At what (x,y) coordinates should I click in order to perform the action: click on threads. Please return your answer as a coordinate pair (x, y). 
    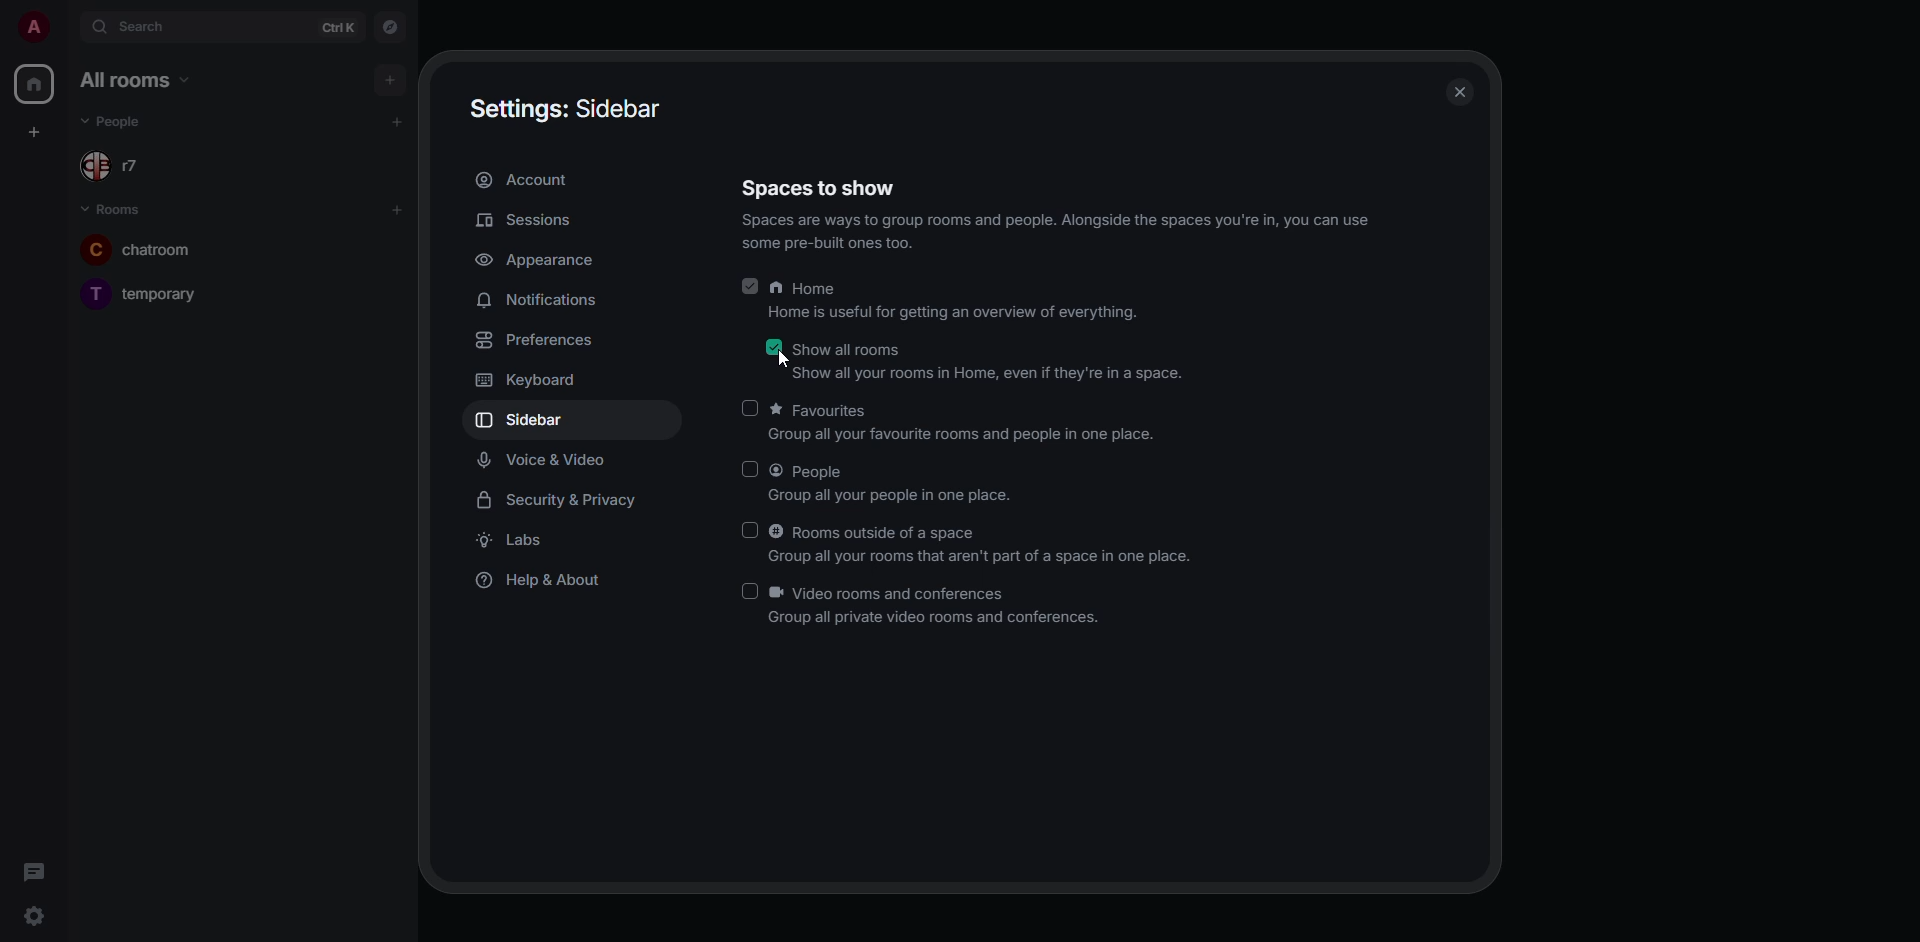
    Looking at the image, I should click on (33, 873).